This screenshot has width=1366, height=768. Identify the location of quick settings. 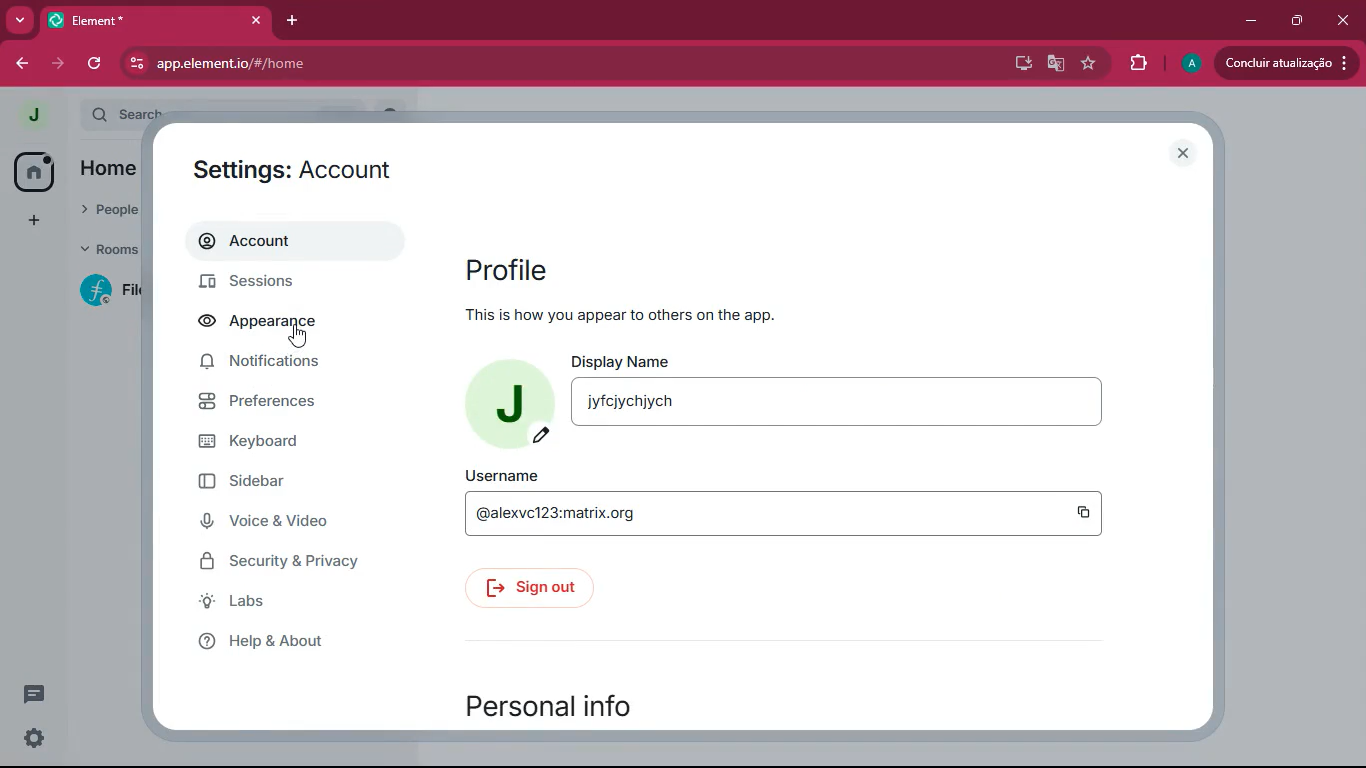
(32, 738).